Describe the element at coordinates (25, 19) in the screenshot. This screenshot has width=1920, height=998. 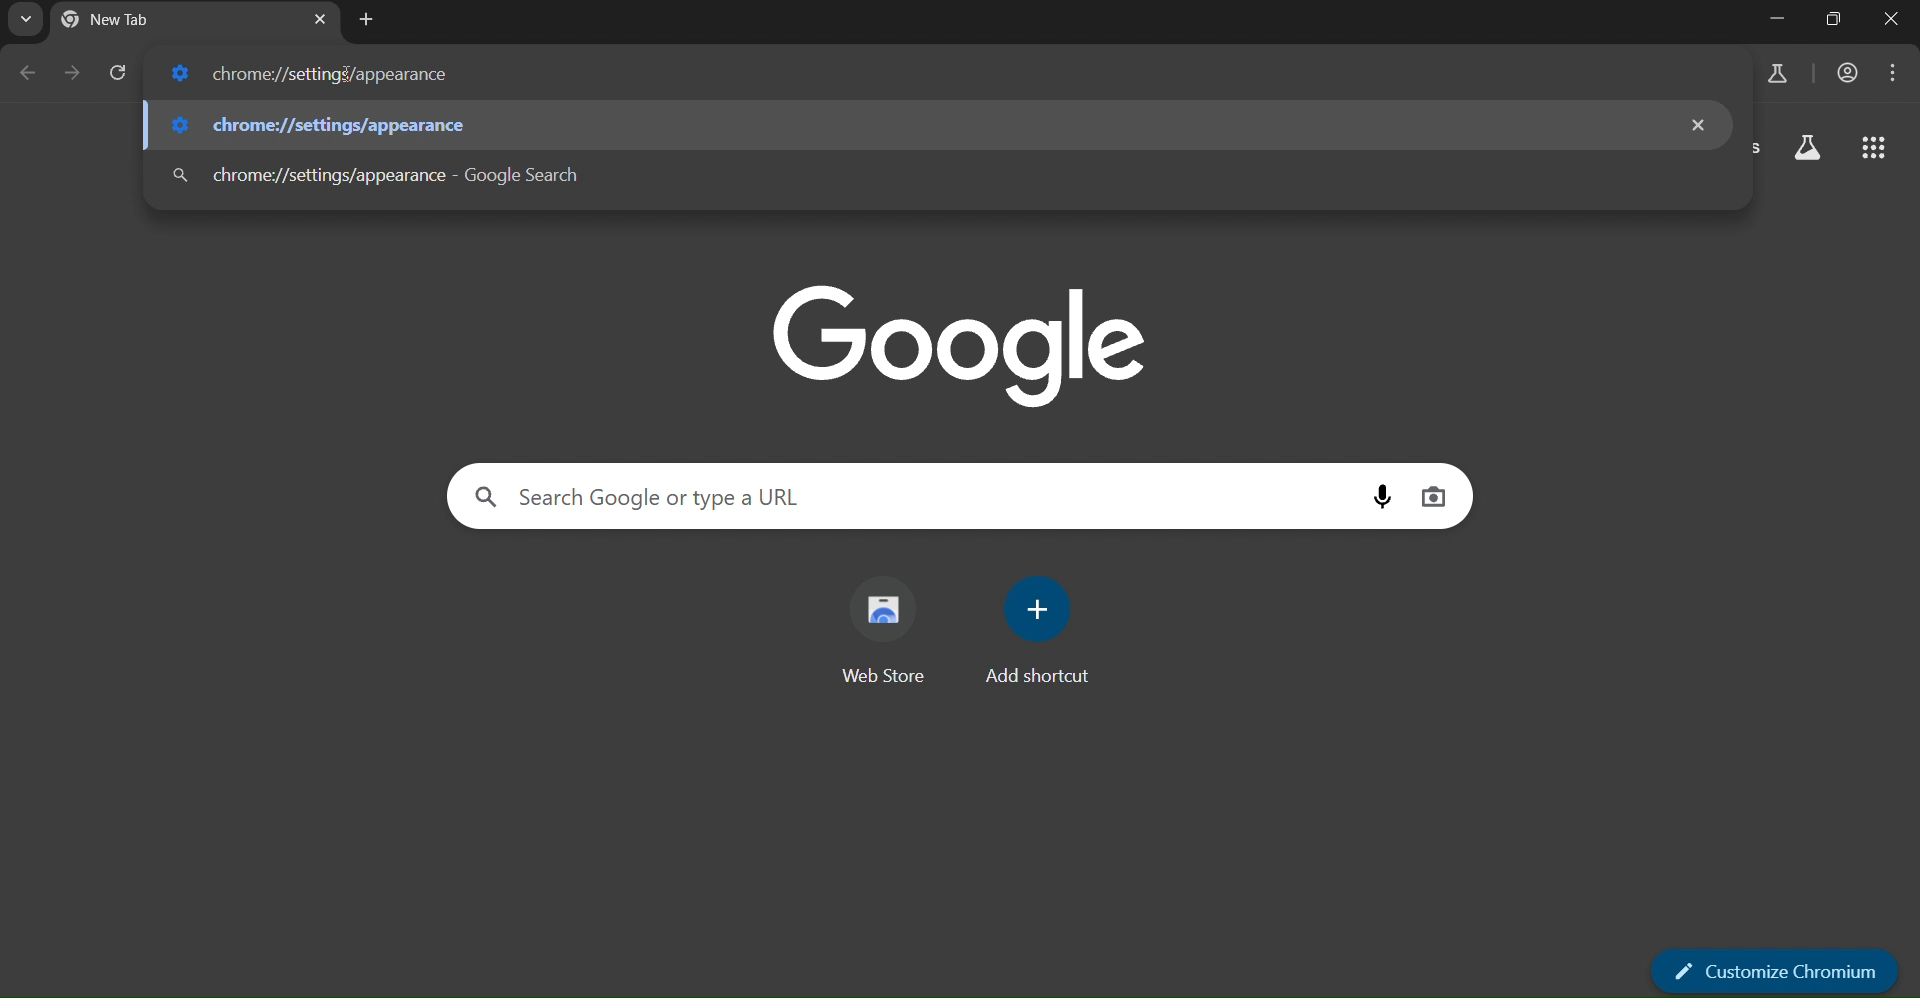
I see `search tabs` at that location.